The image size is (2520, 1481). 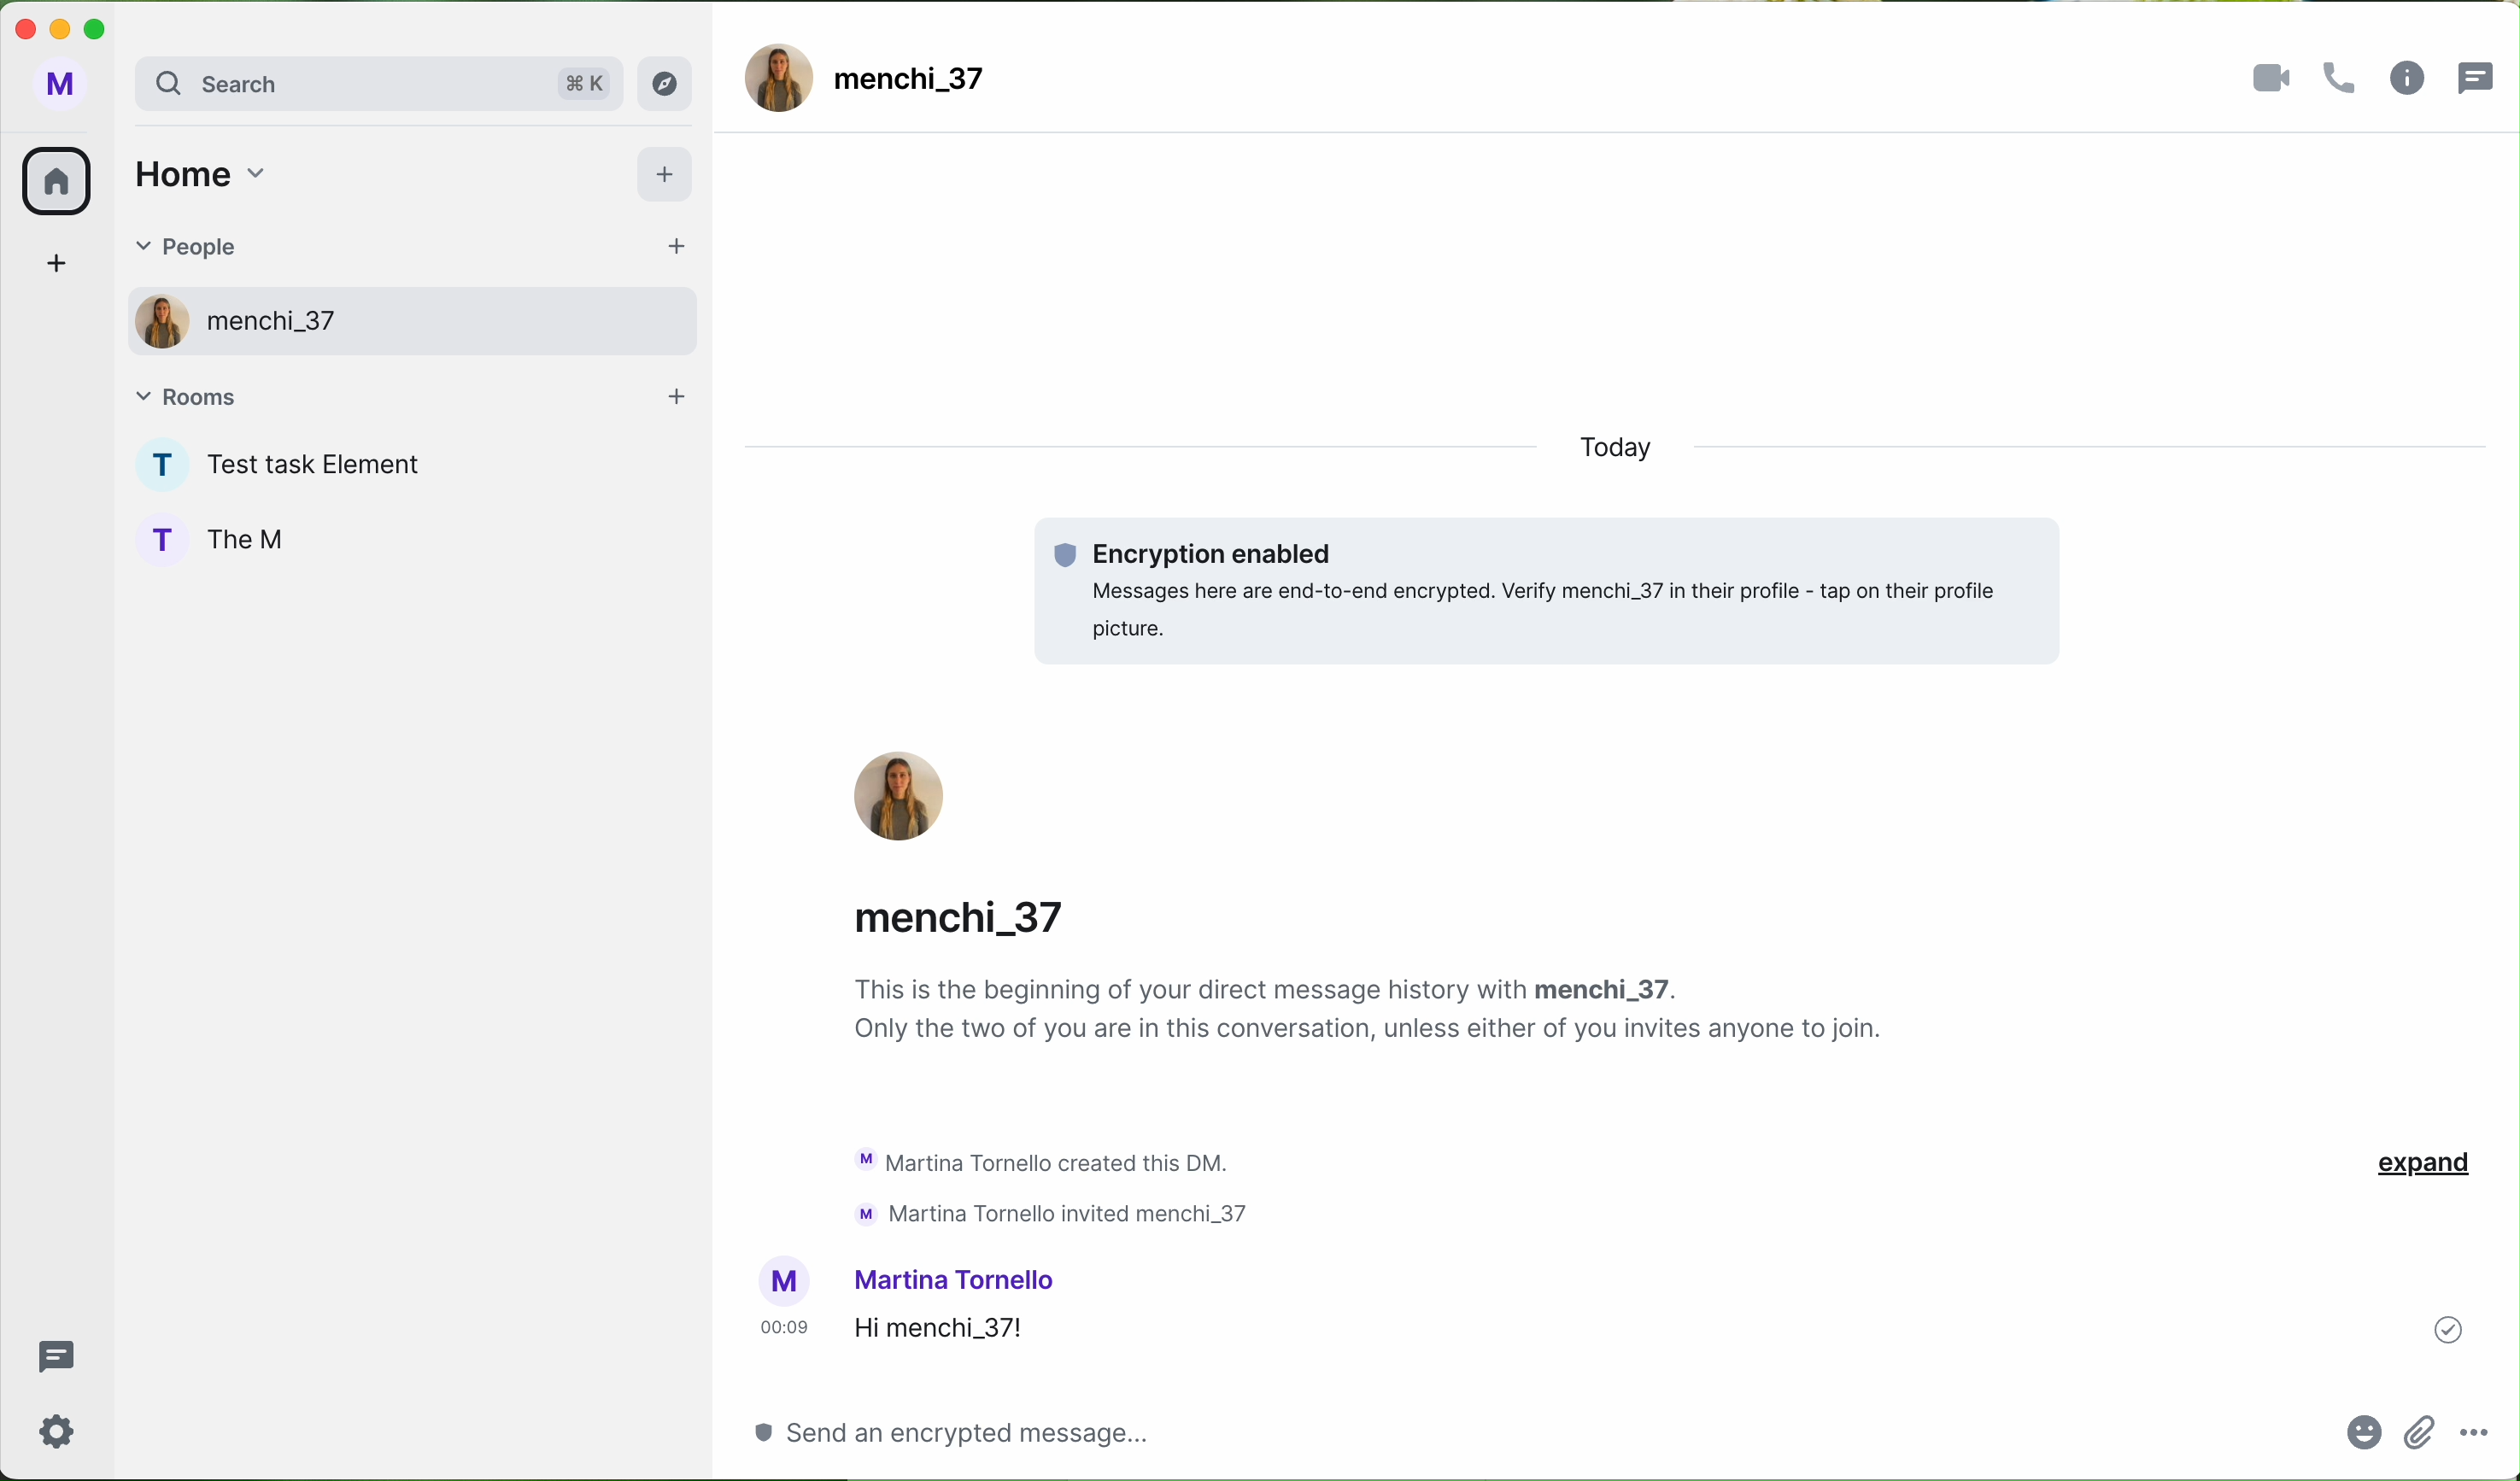 What do you see at coordinates (1058, 1185) in the screenshot?
I see `activity chat` at bounding box center [1058, 1185].